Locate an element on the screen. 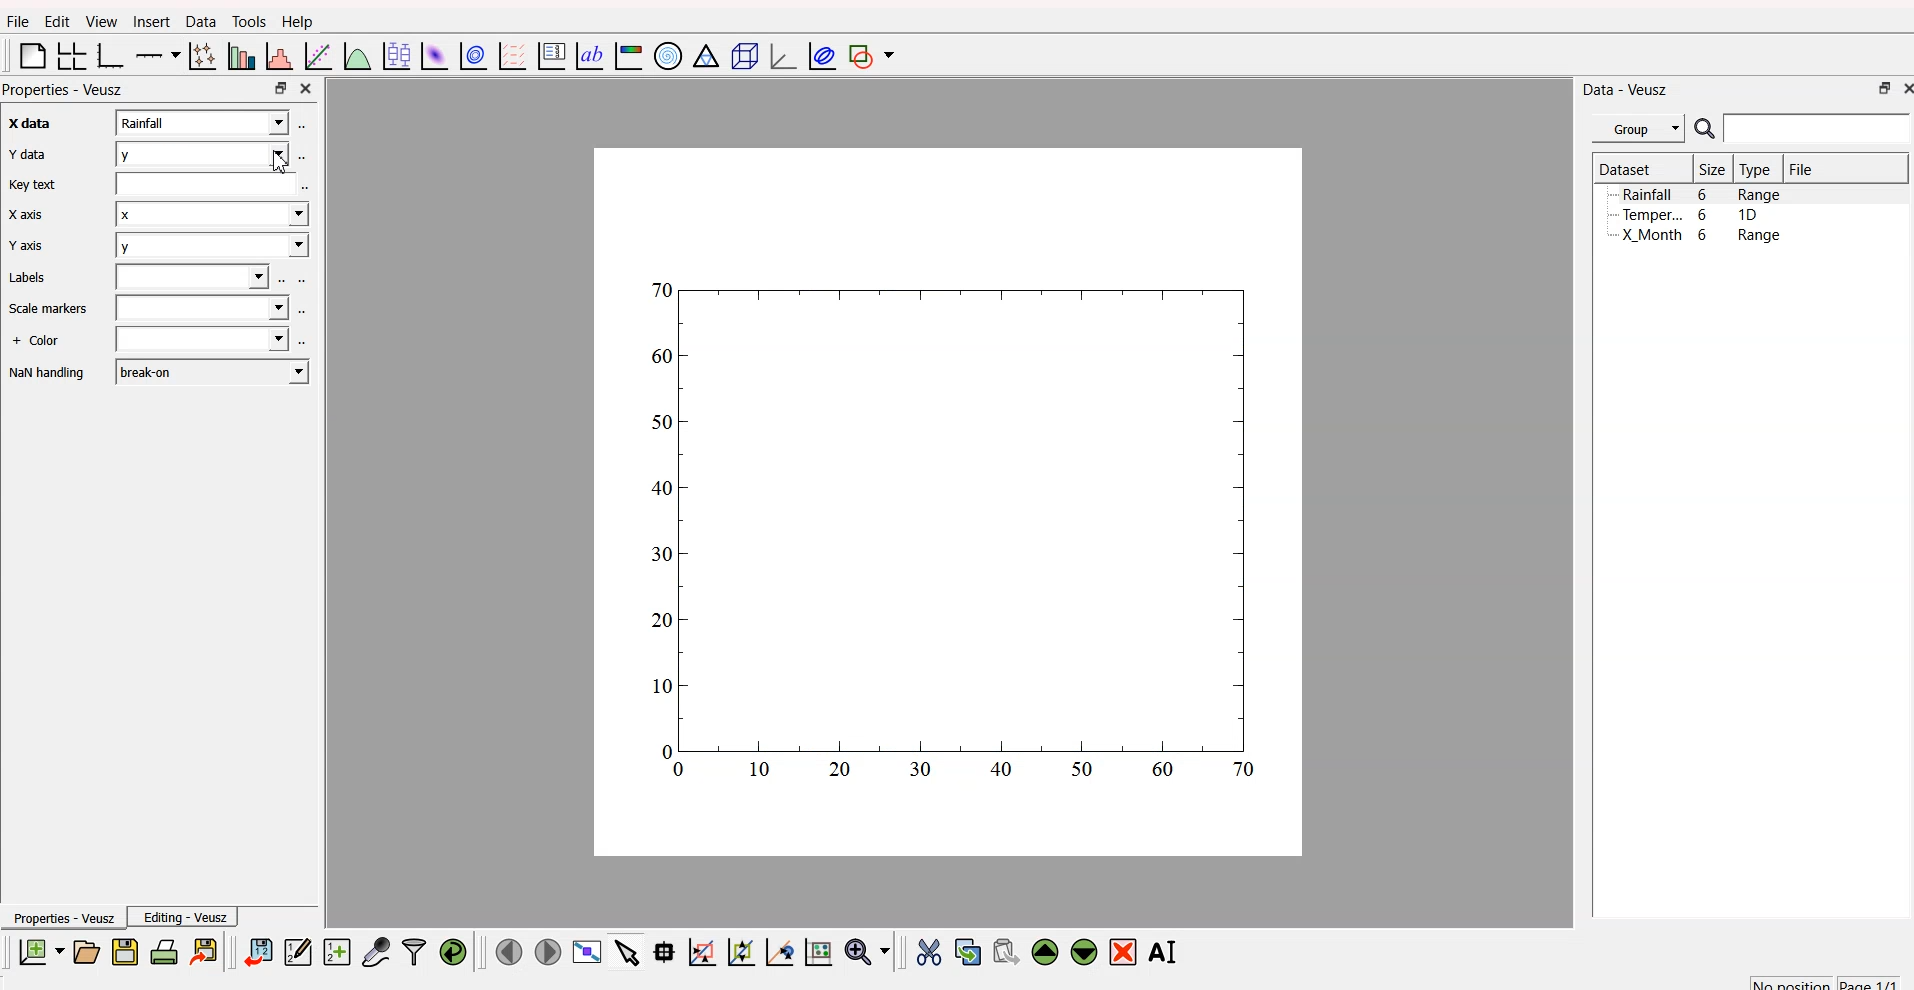 This screenshot has width=1914, height=990. draw rectangle to zoom is located at coordinates (702, 951).